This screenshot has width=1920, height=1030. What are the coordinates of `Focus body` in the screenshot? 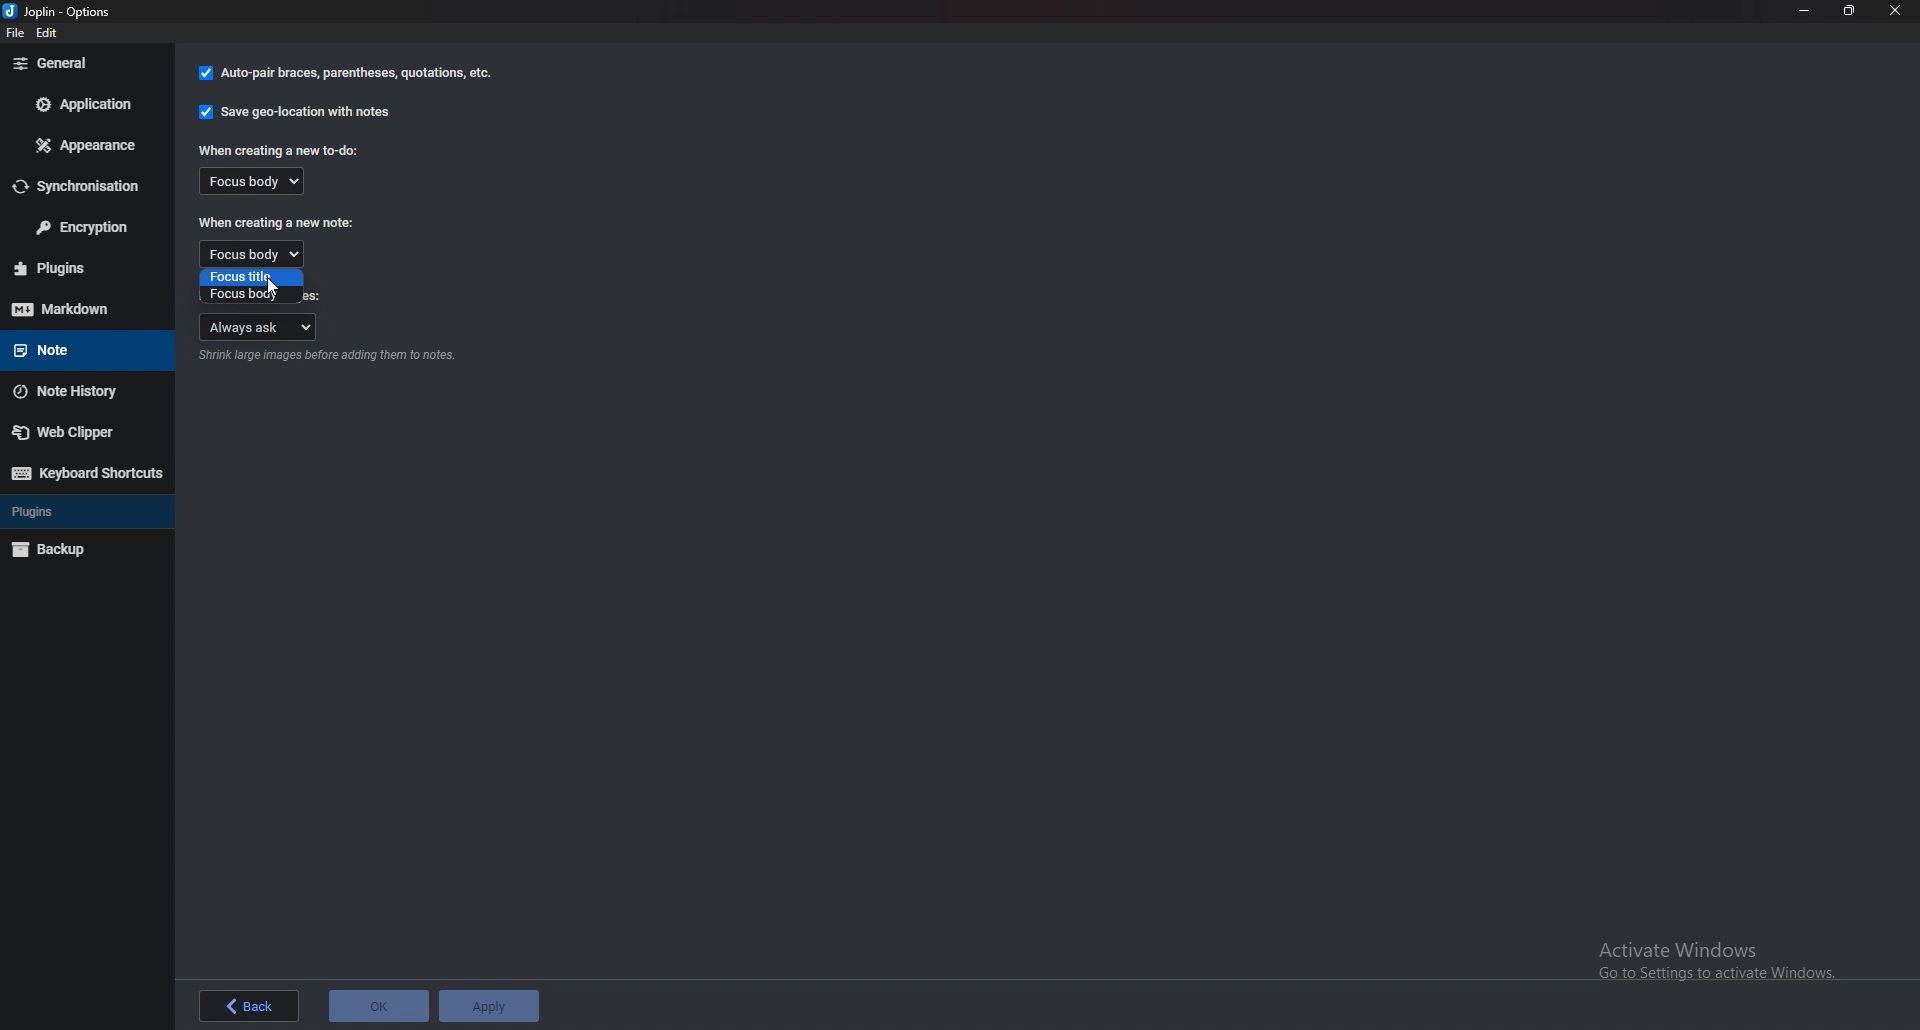 It's located at (247, 294).